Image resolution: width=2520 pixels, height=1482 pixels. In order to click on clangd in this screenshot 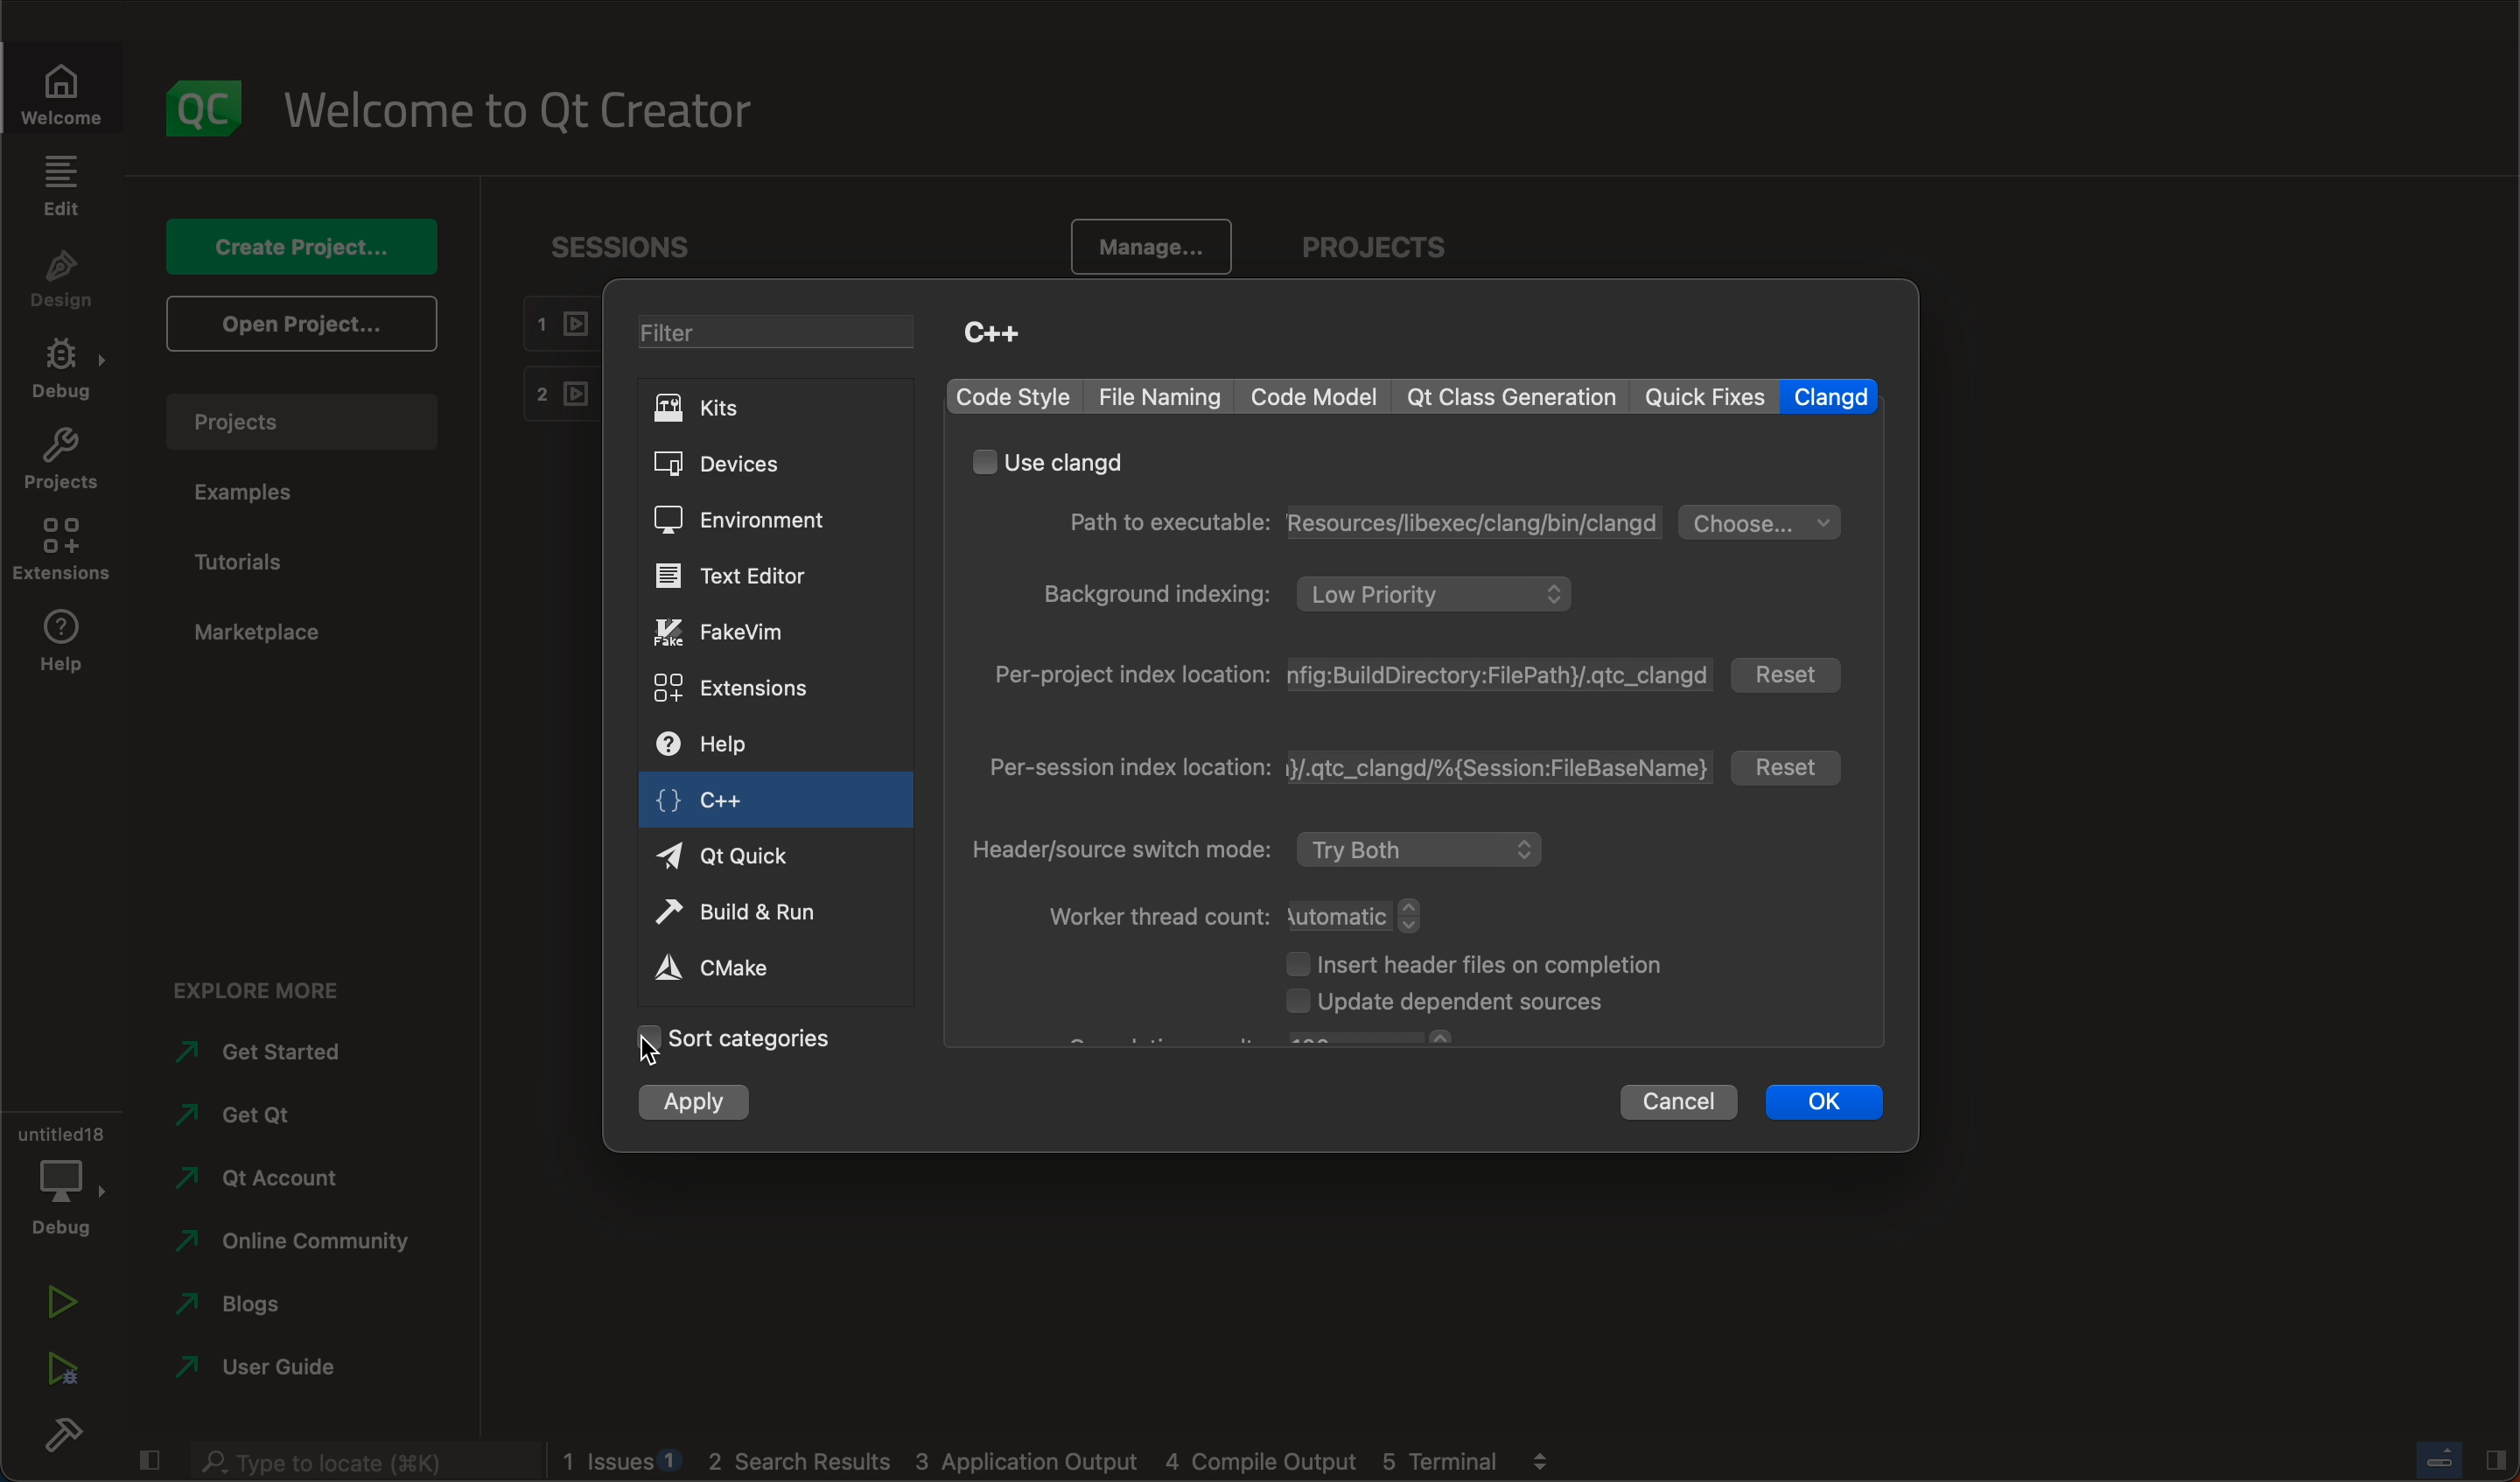, I will do `click(1830, 397)`.